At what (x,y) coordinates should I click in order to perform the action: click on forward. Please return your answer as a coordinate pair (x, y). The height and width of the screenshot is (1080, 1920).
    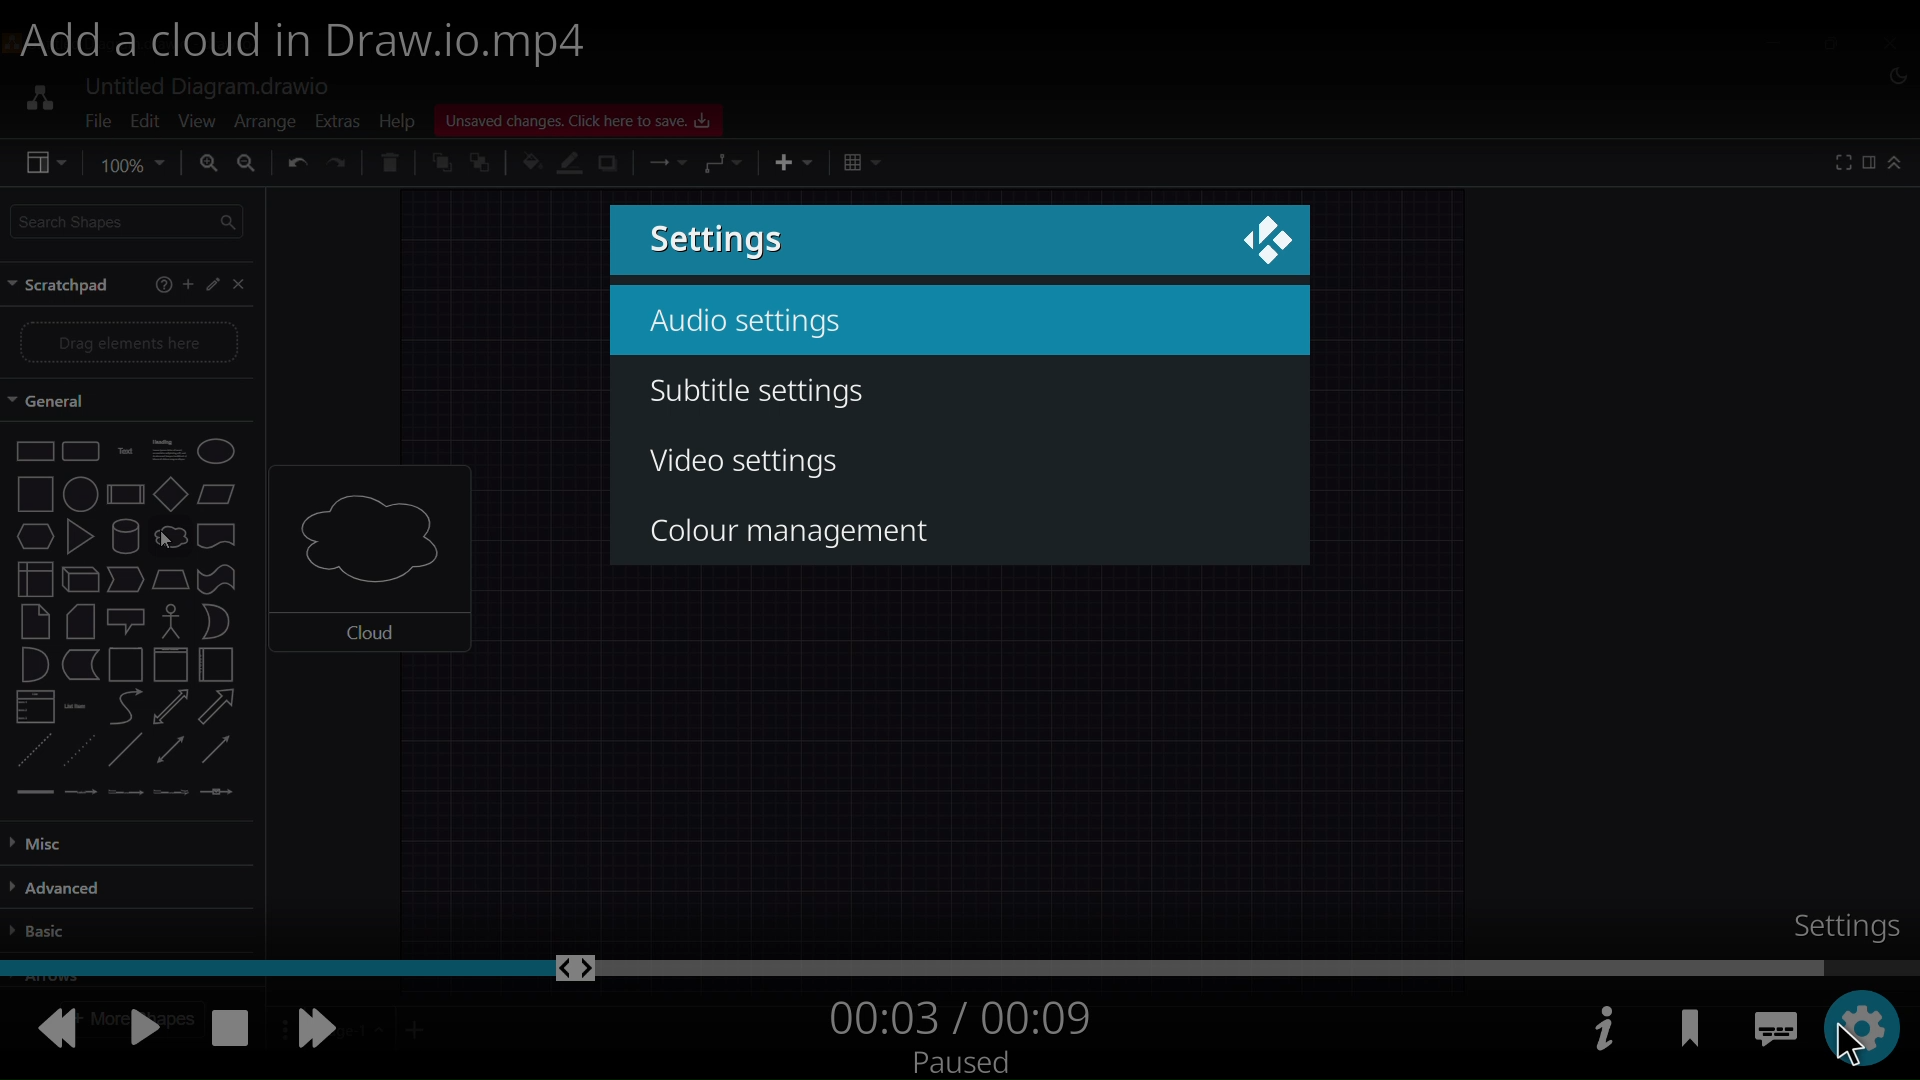
    Looking at the image, I should click on (320, 1024).